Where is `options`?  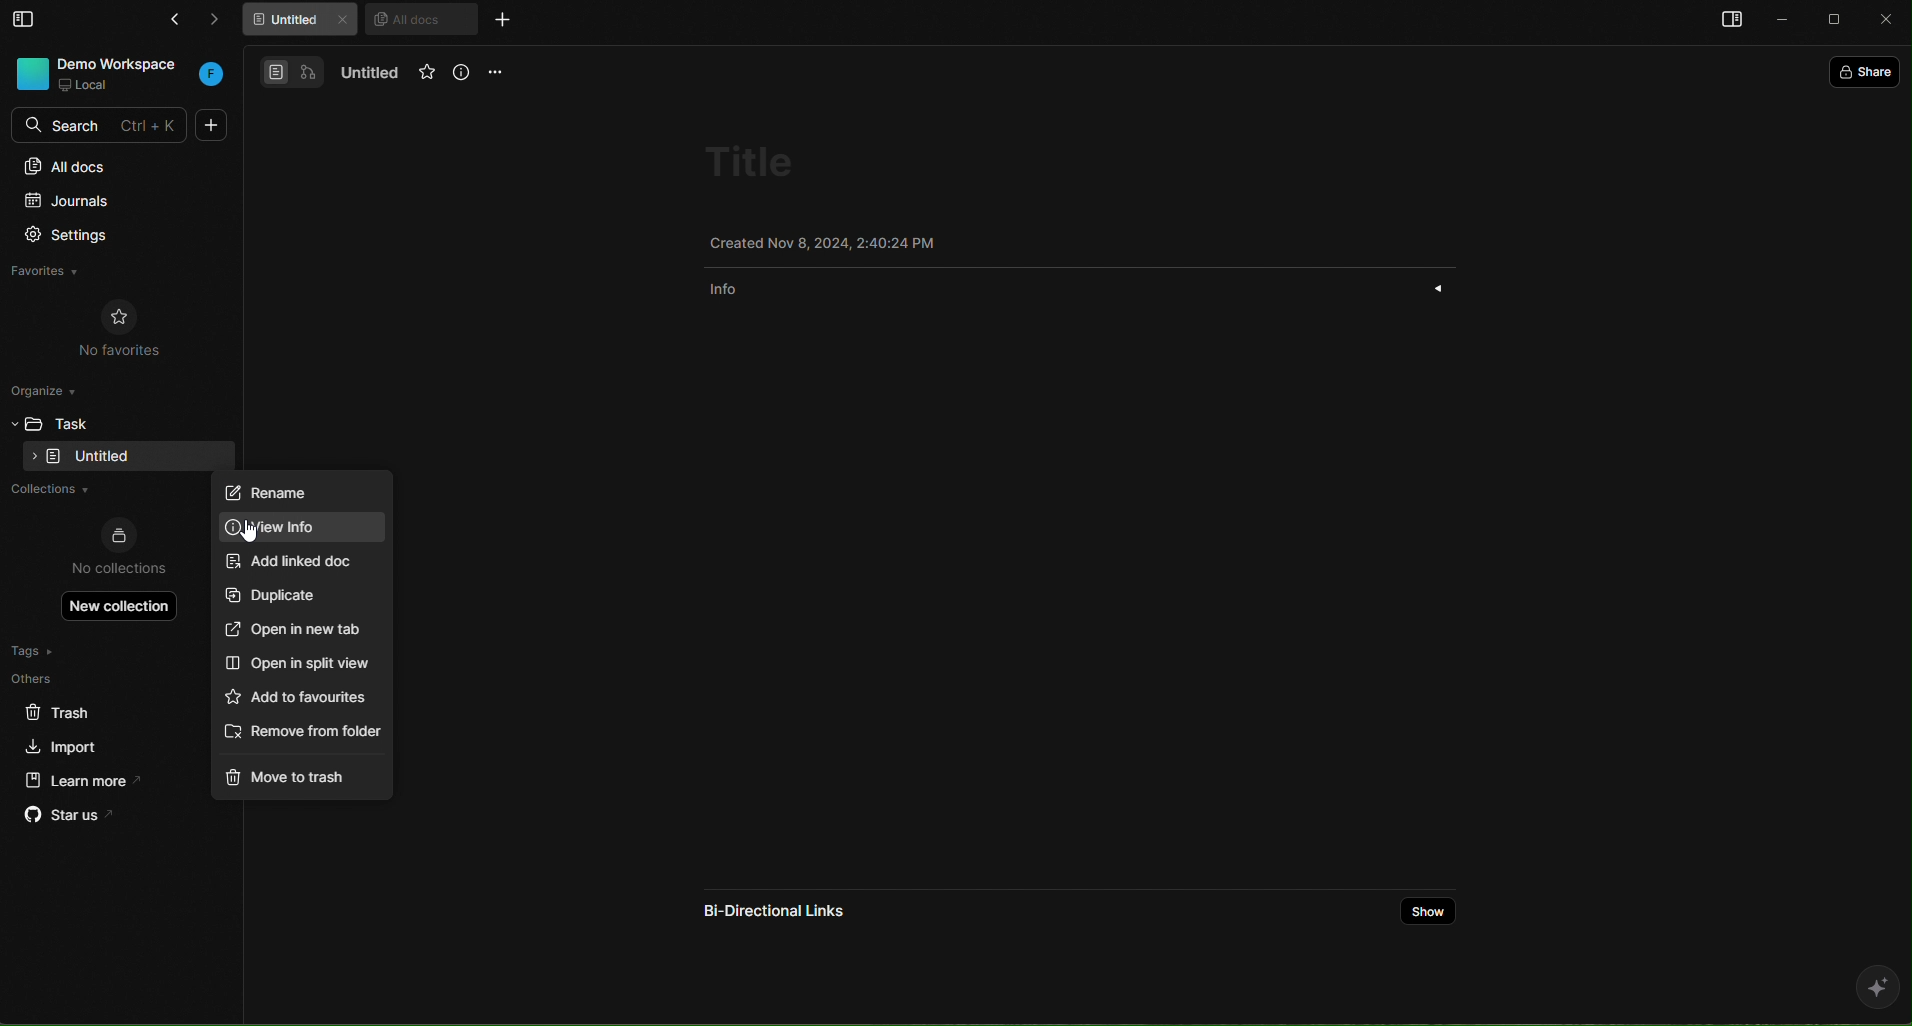
options is located at coordinates (499, 71).